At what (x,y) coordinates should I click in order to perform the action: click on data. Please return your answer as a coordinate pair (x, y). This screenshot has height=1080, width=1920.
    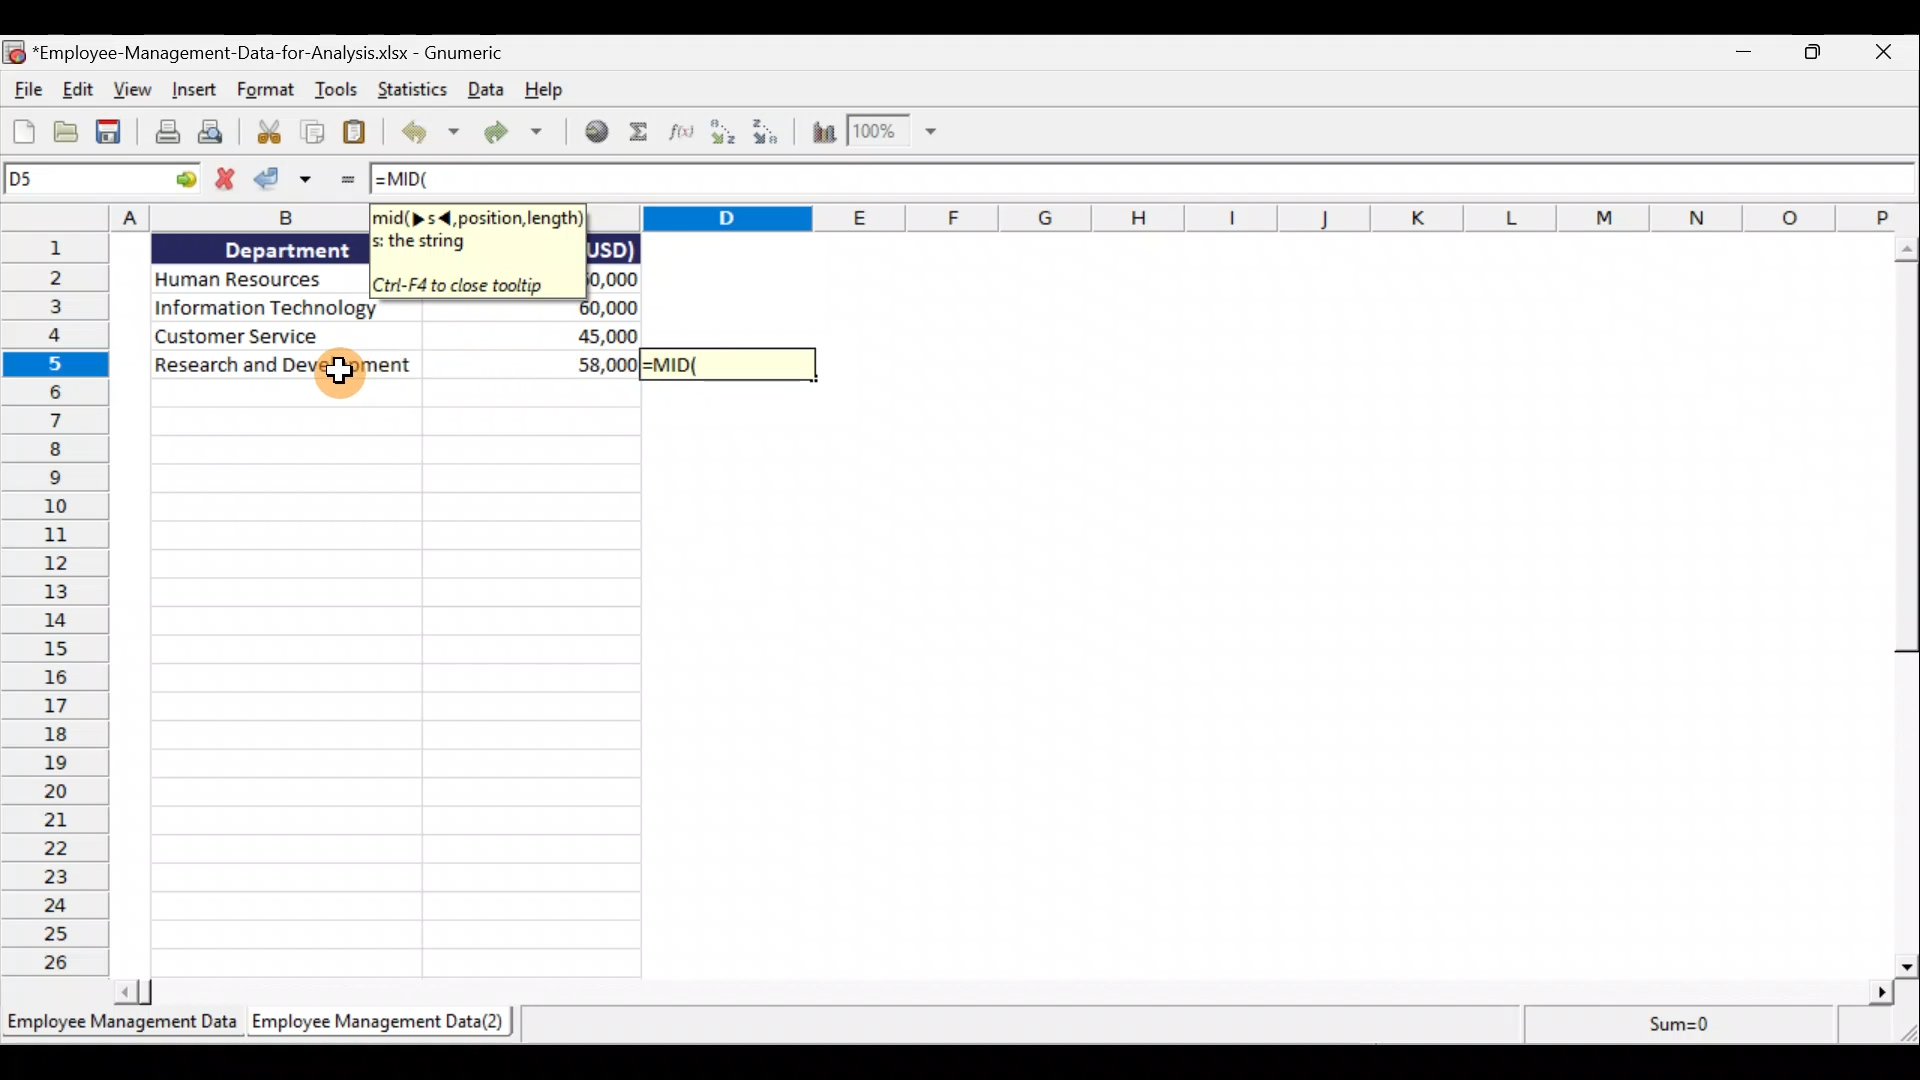
    Looking at the image, I should click on (621, 266).